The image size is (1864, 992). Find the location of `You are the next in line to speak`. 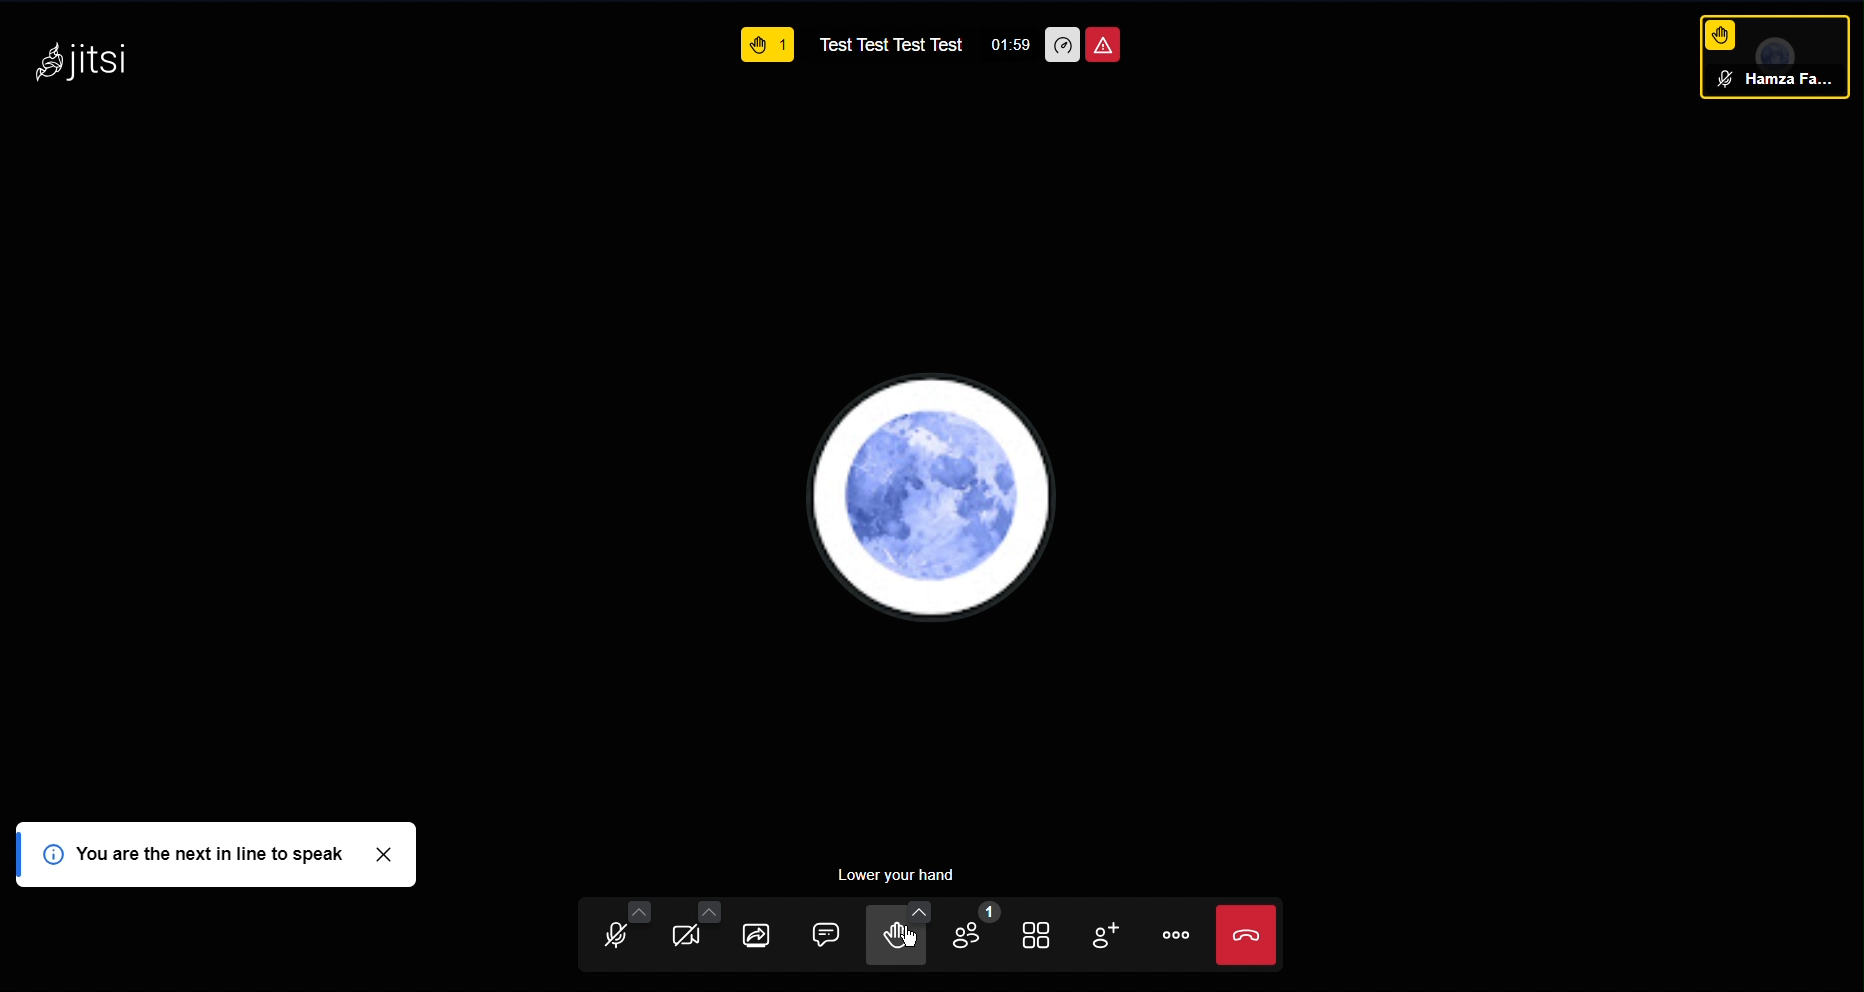

You are the next in line to speak is located at coordinates (220, 855).